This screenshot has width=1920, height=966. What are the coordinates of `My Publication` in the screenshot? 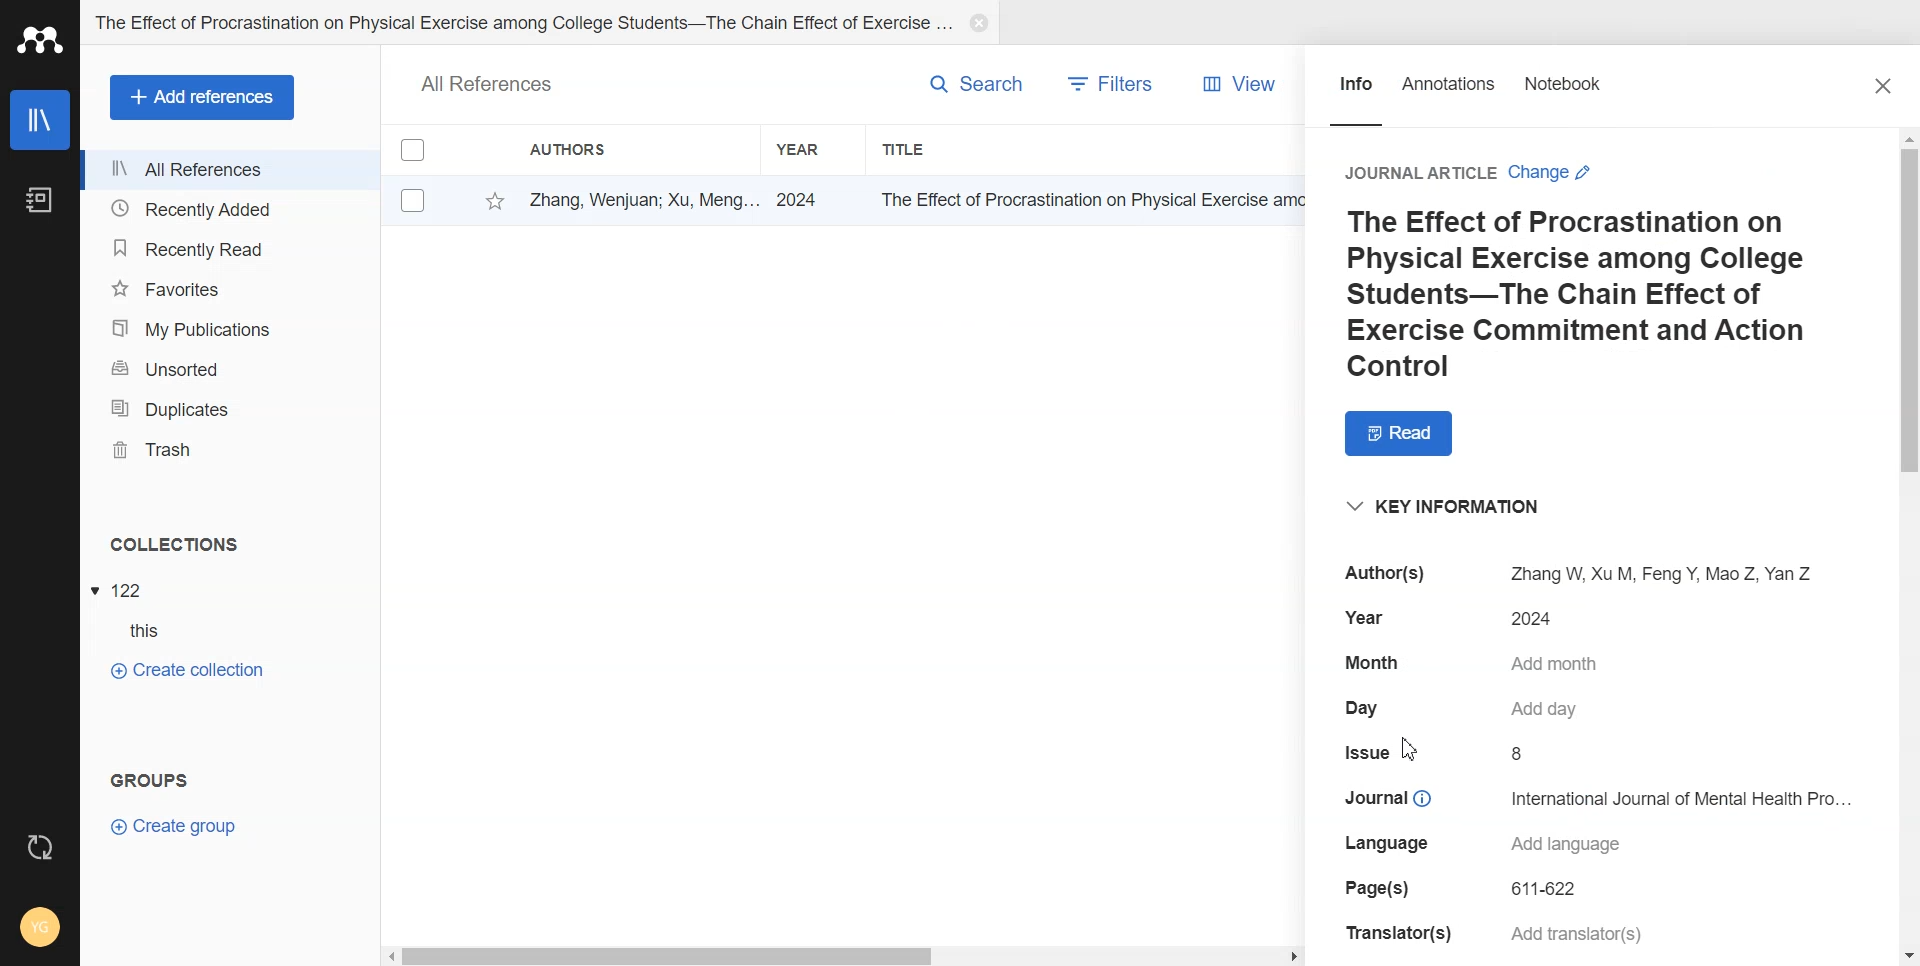 It's located at (231, 329).